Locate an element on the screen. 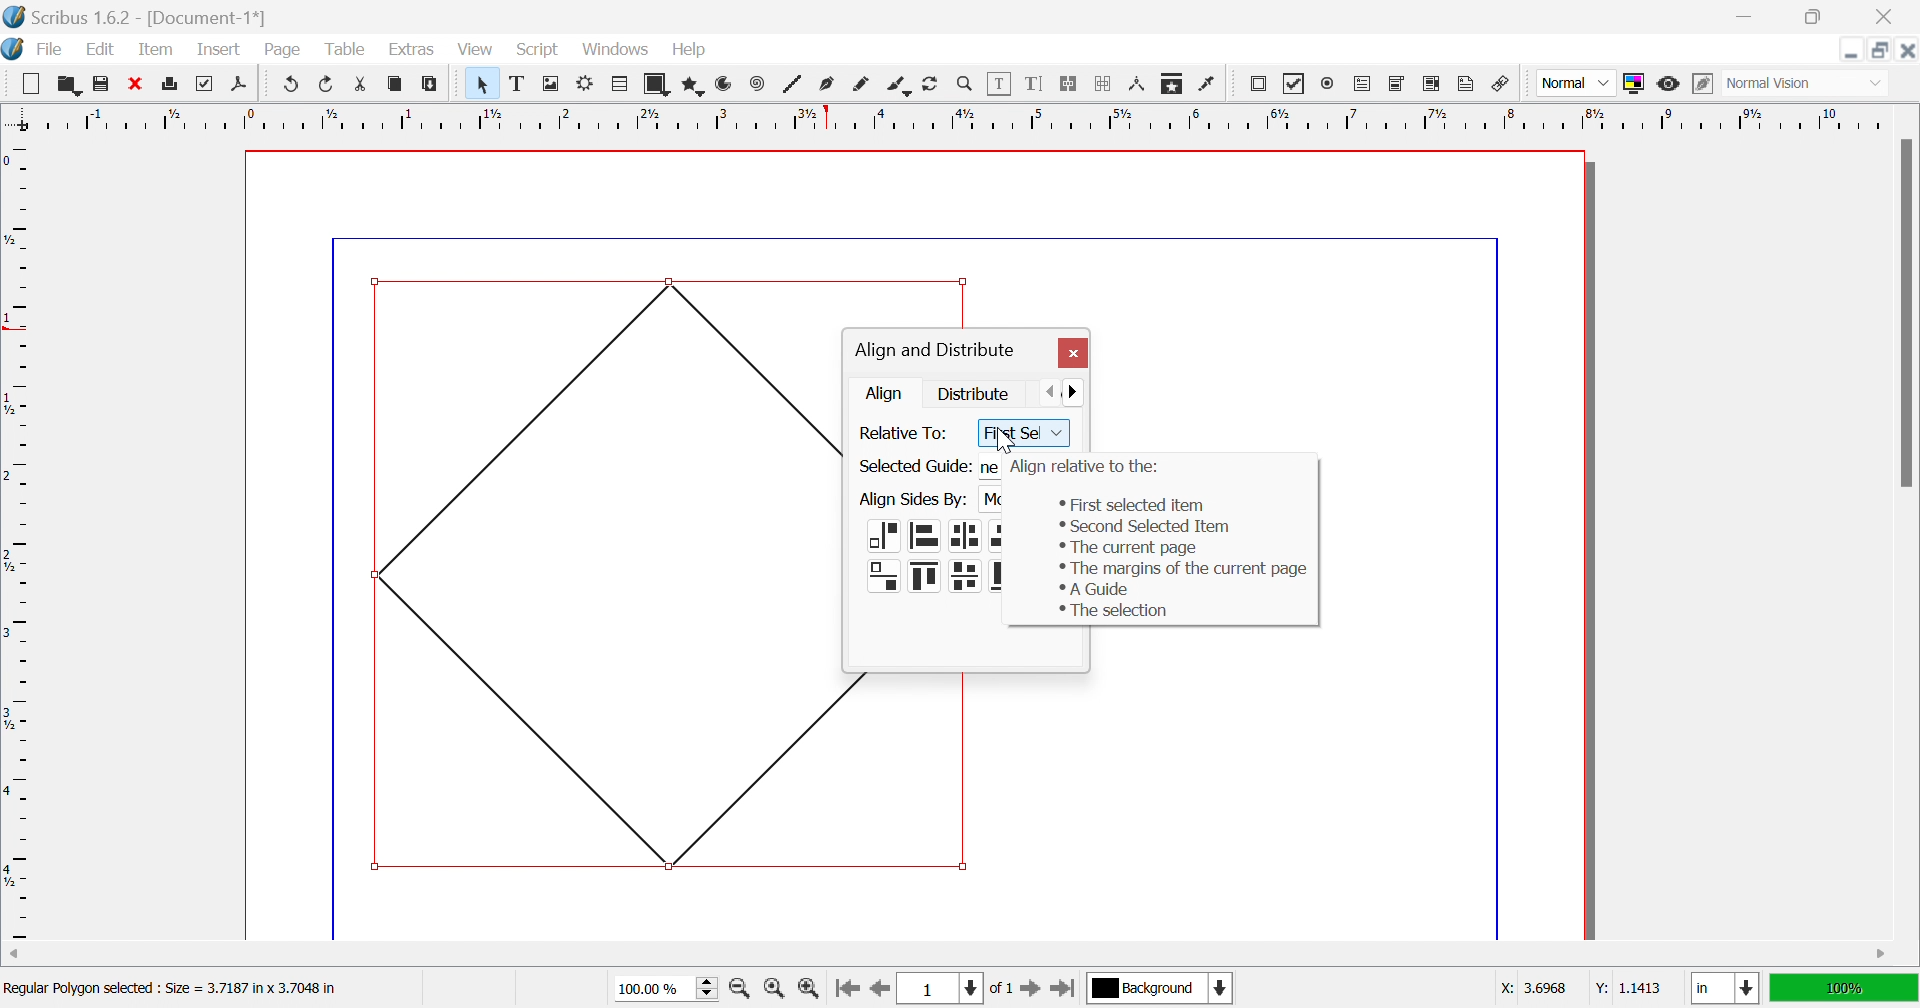 The image size is (1920, 1008). Link text frames is located at coordinates (1067, 84).